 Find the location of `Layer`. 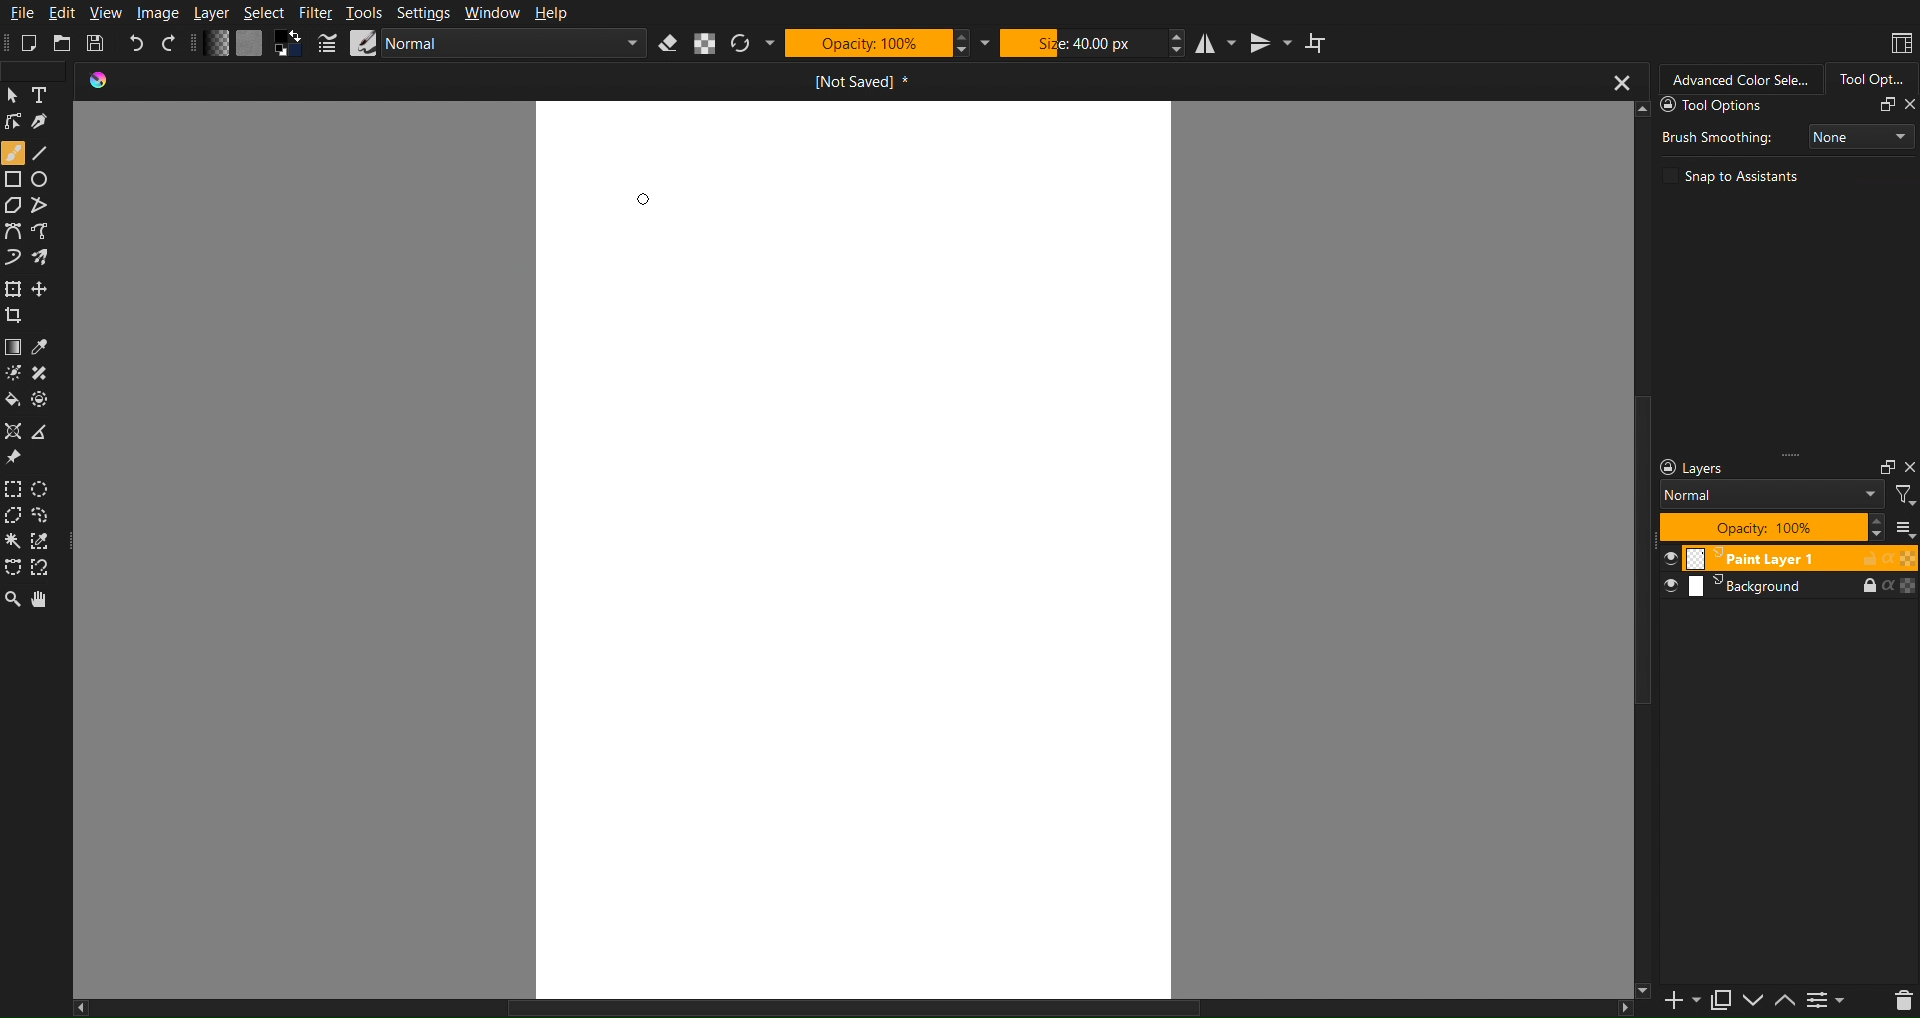

Layer is located at coordinates (212, 12).